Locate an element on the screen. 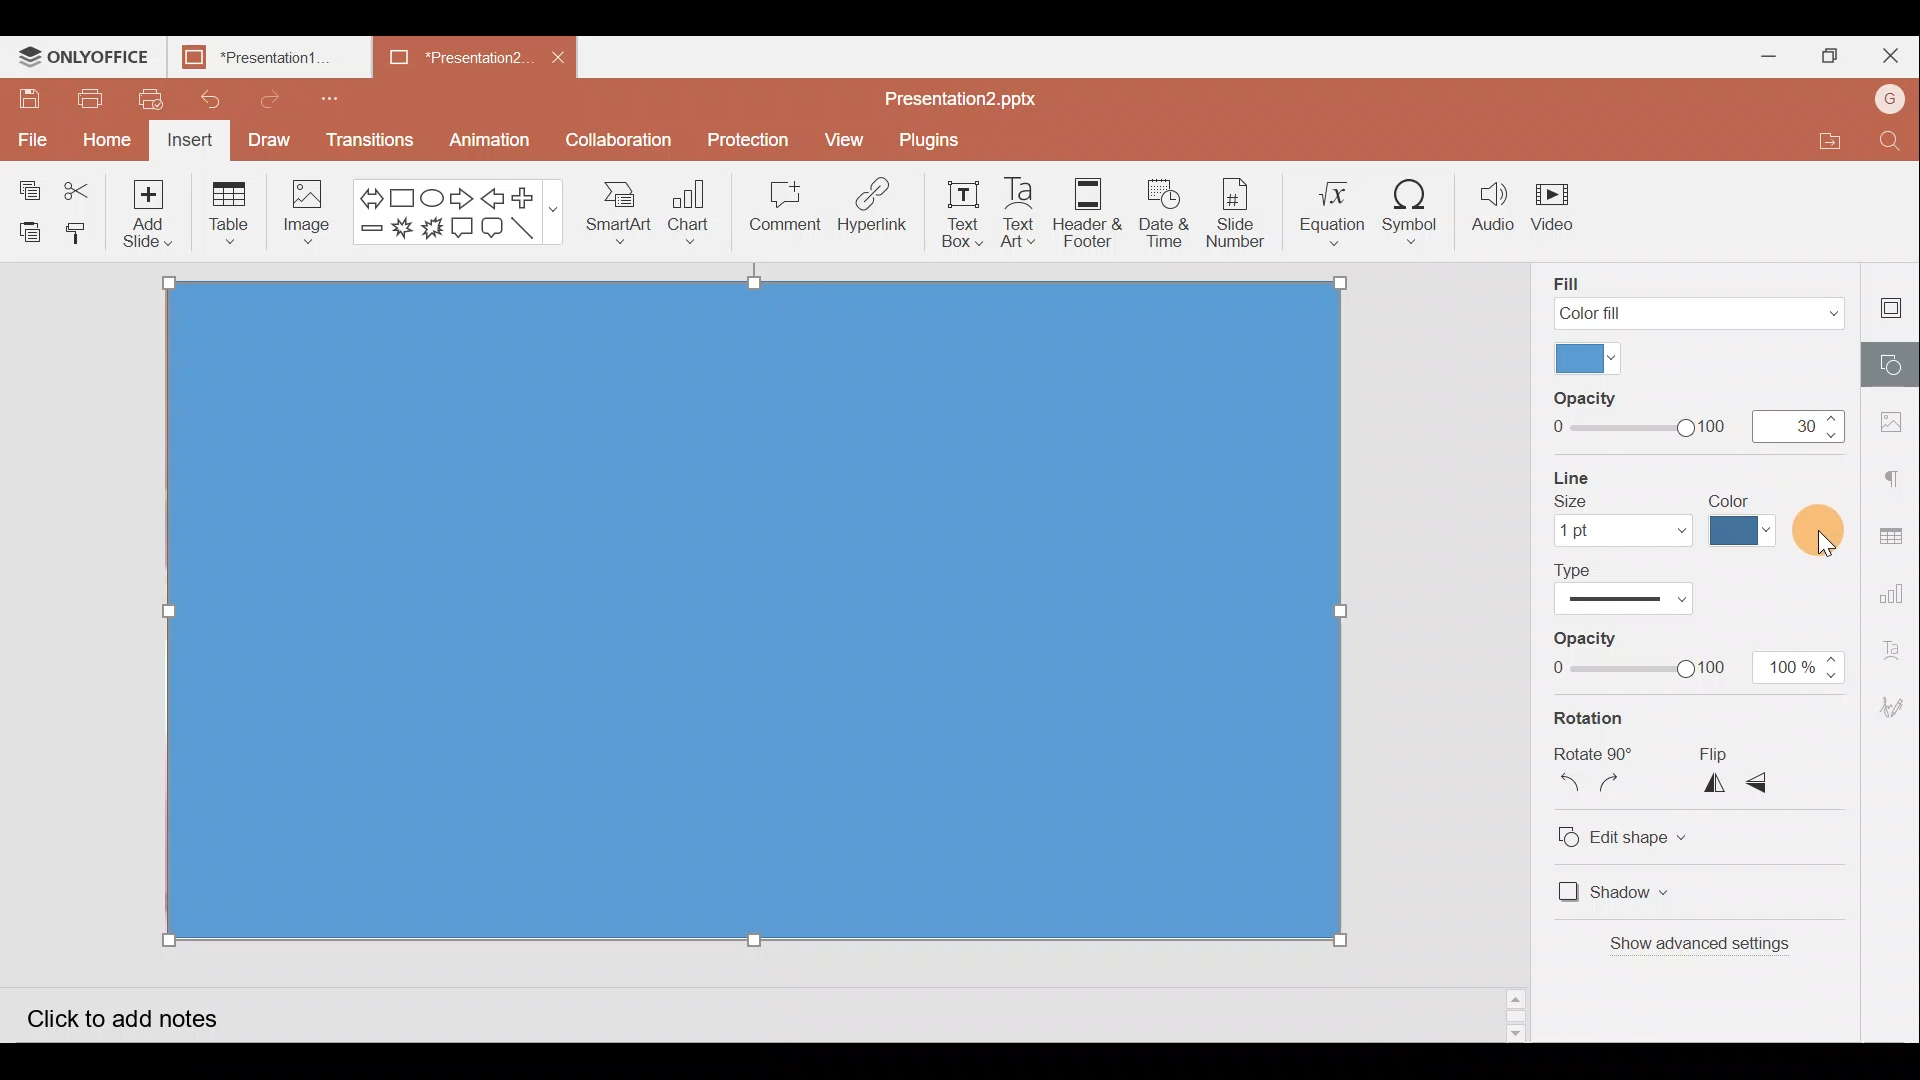 The width and height of the screenshot is (1920, 1080). Insert is located at coordinates (192, 140).